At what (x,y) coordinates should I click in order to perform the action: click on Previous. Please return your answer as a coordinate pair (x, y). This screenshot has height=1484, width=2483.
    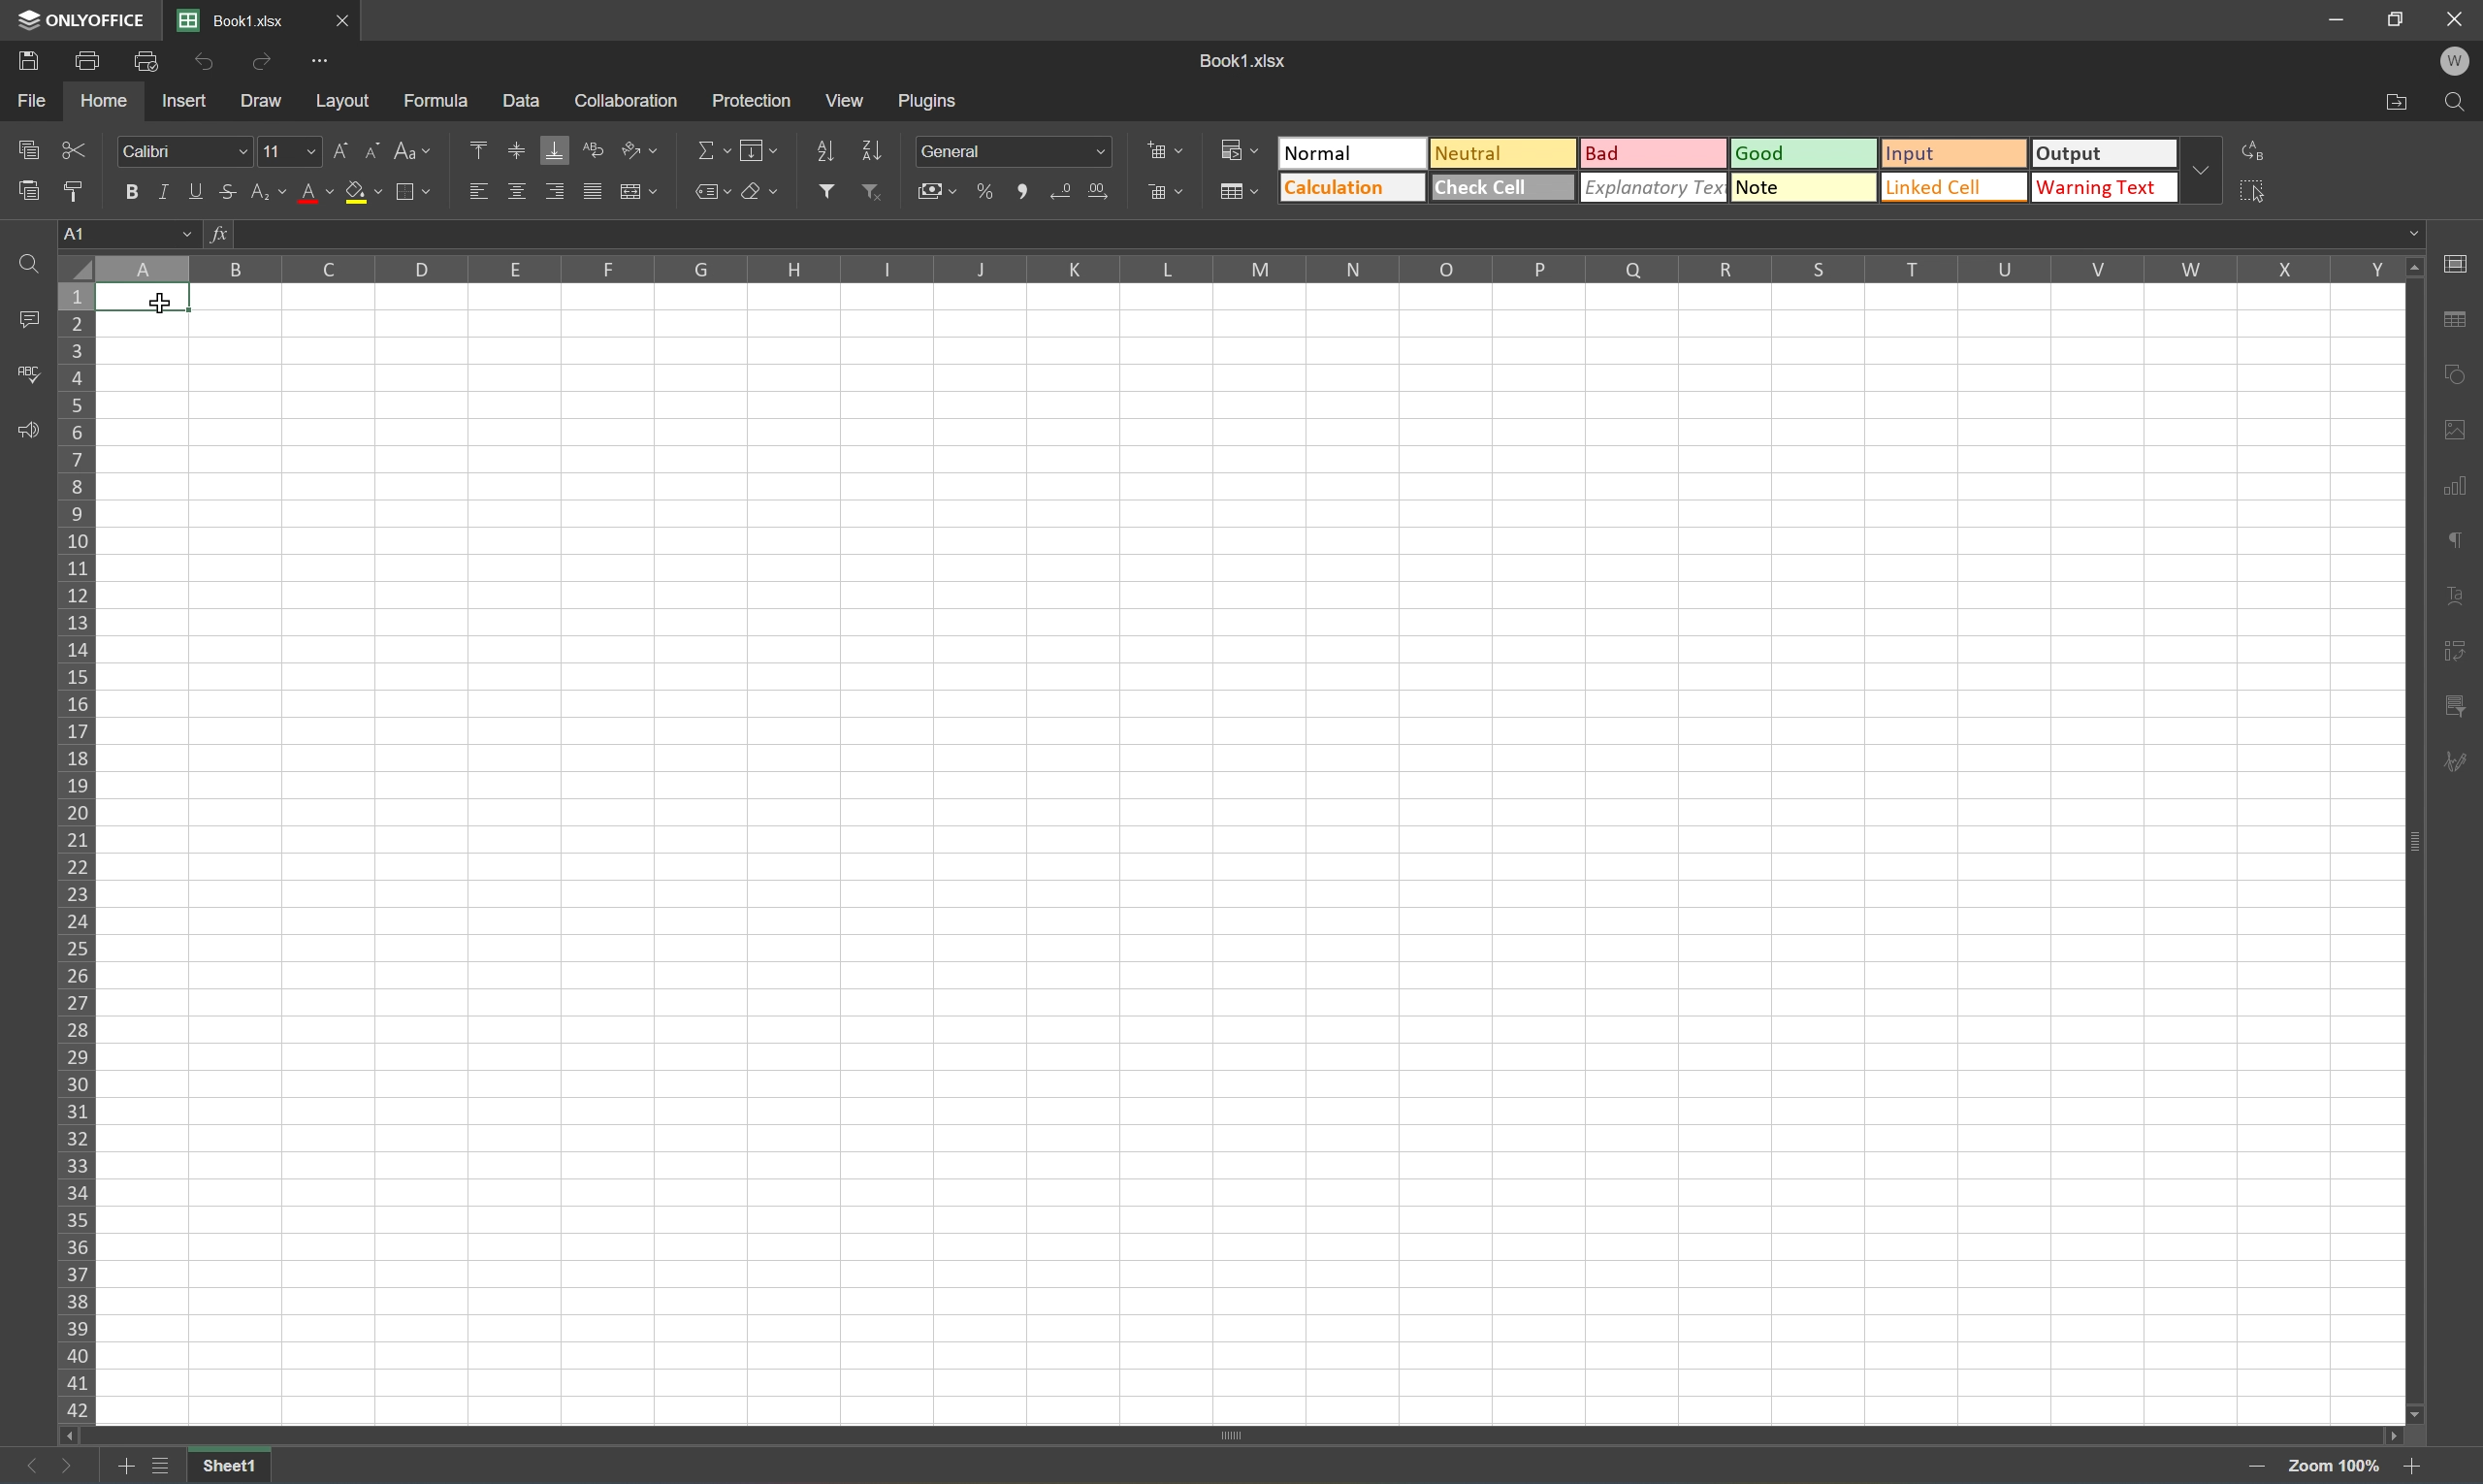
    Looking at the image, I should click on (20, 1468).